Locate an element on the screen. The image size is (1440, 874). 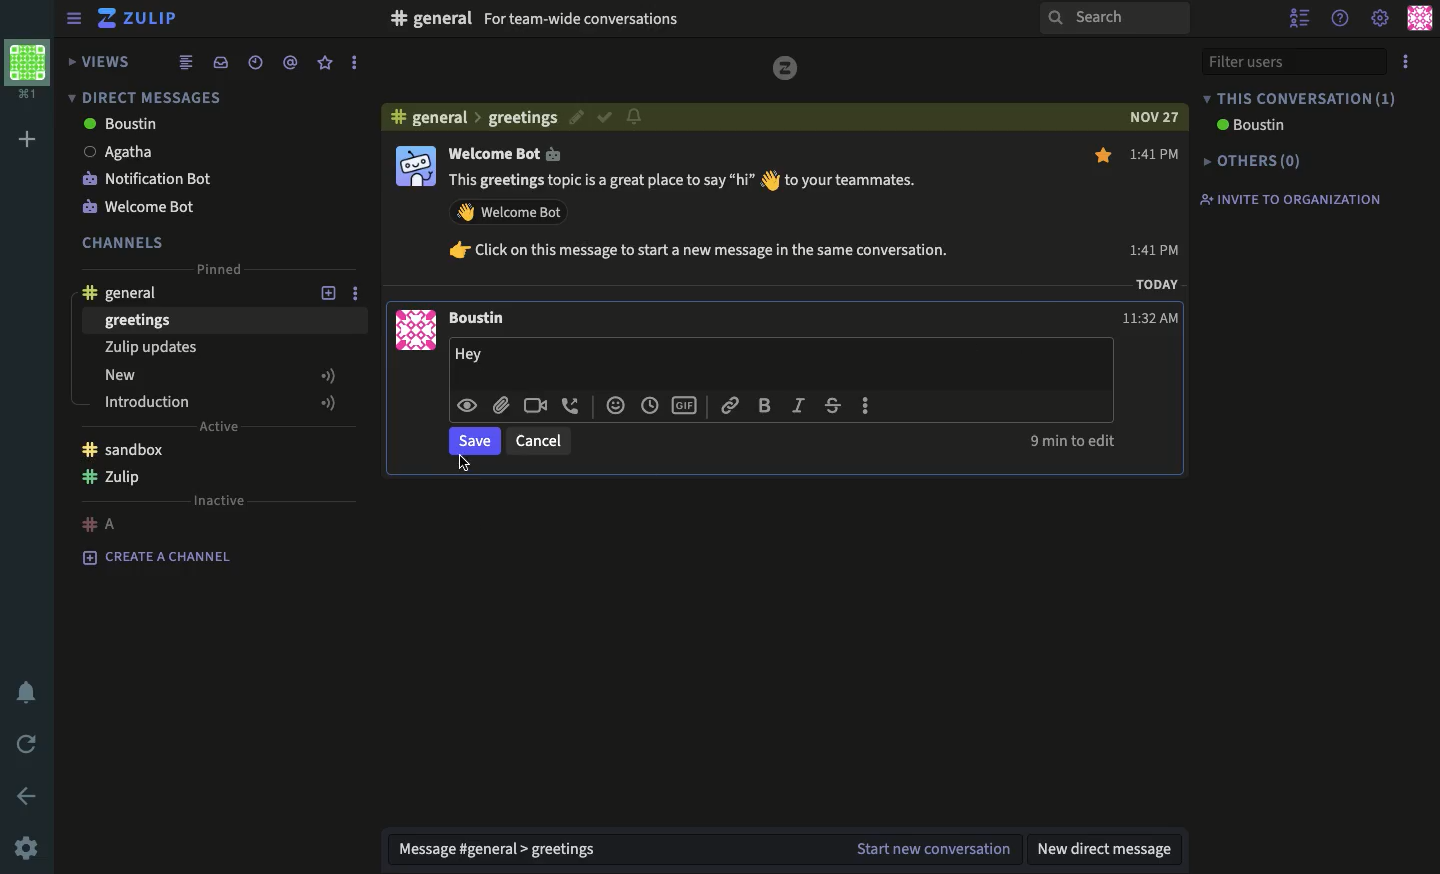
time is located at coordinates (256, 62).